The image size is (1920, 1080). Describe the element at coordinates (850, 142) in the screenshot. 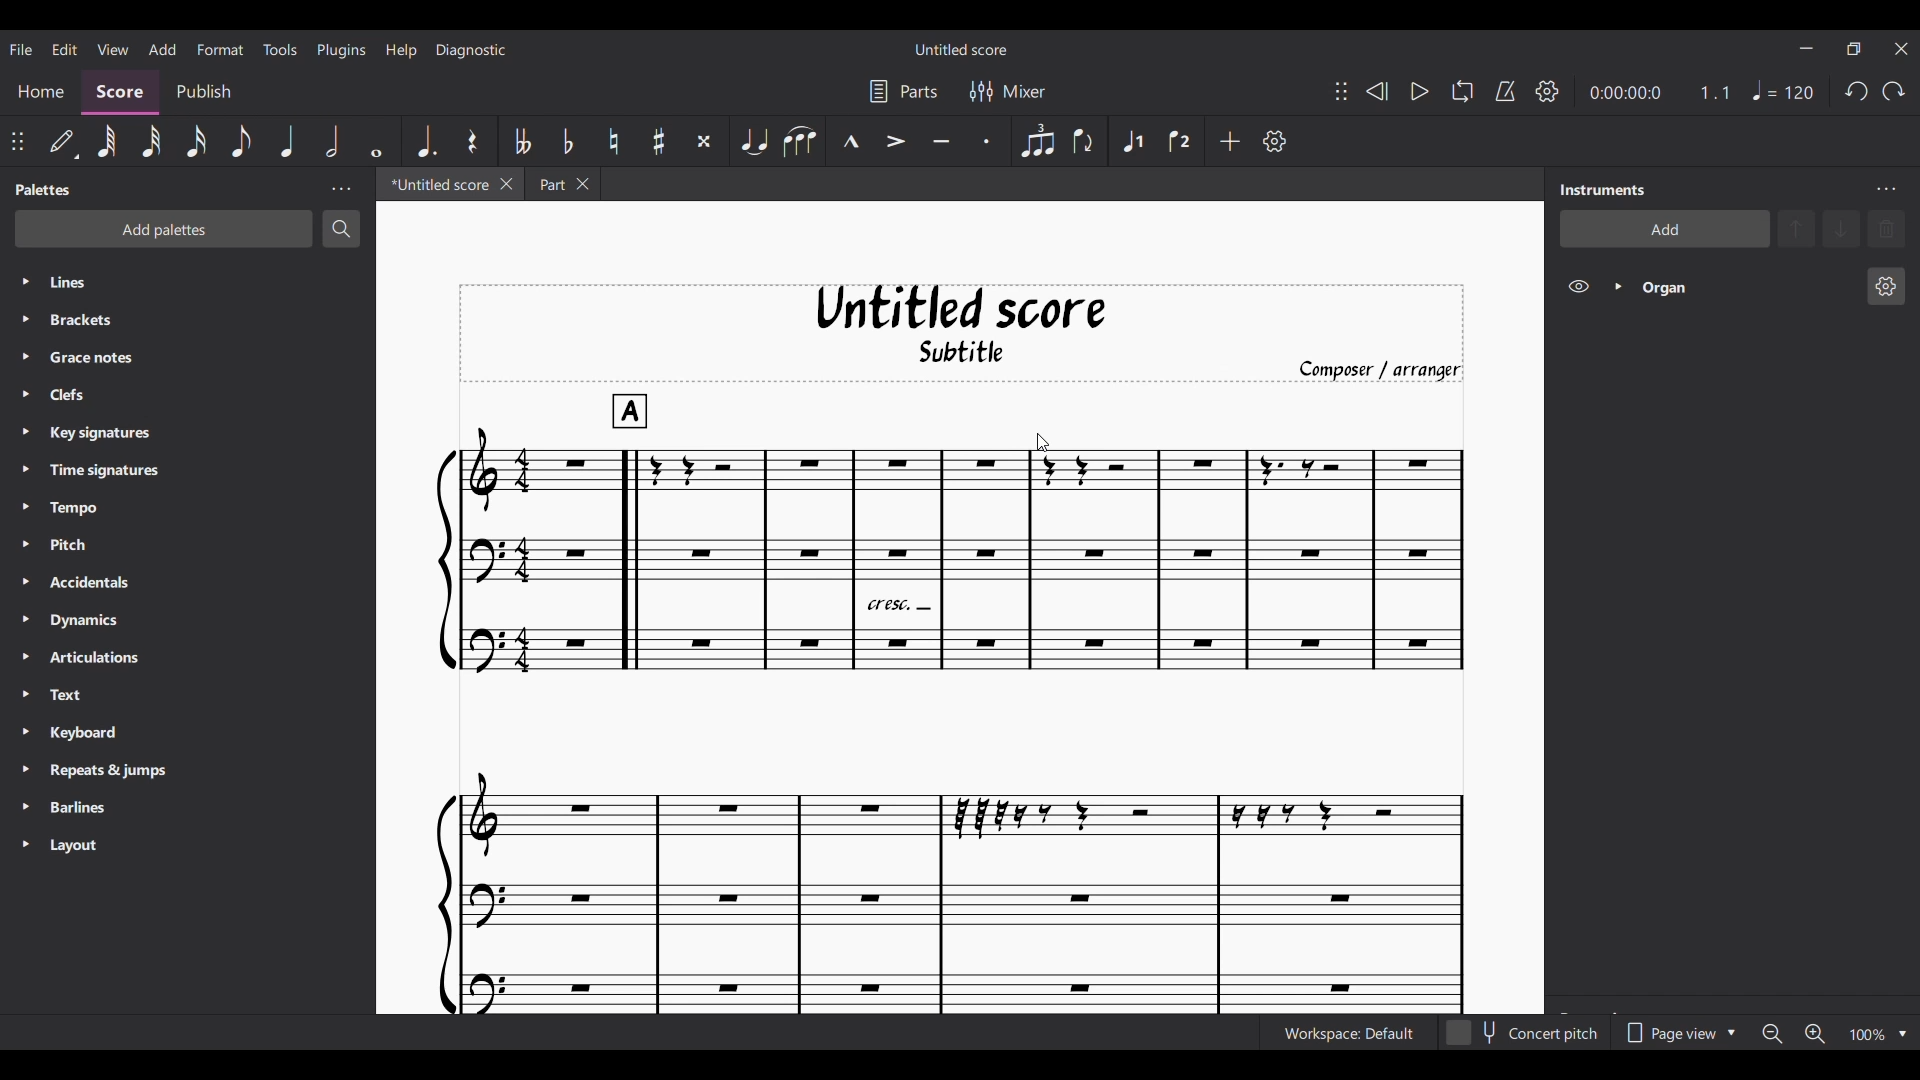

I see `Marcato` at that location.